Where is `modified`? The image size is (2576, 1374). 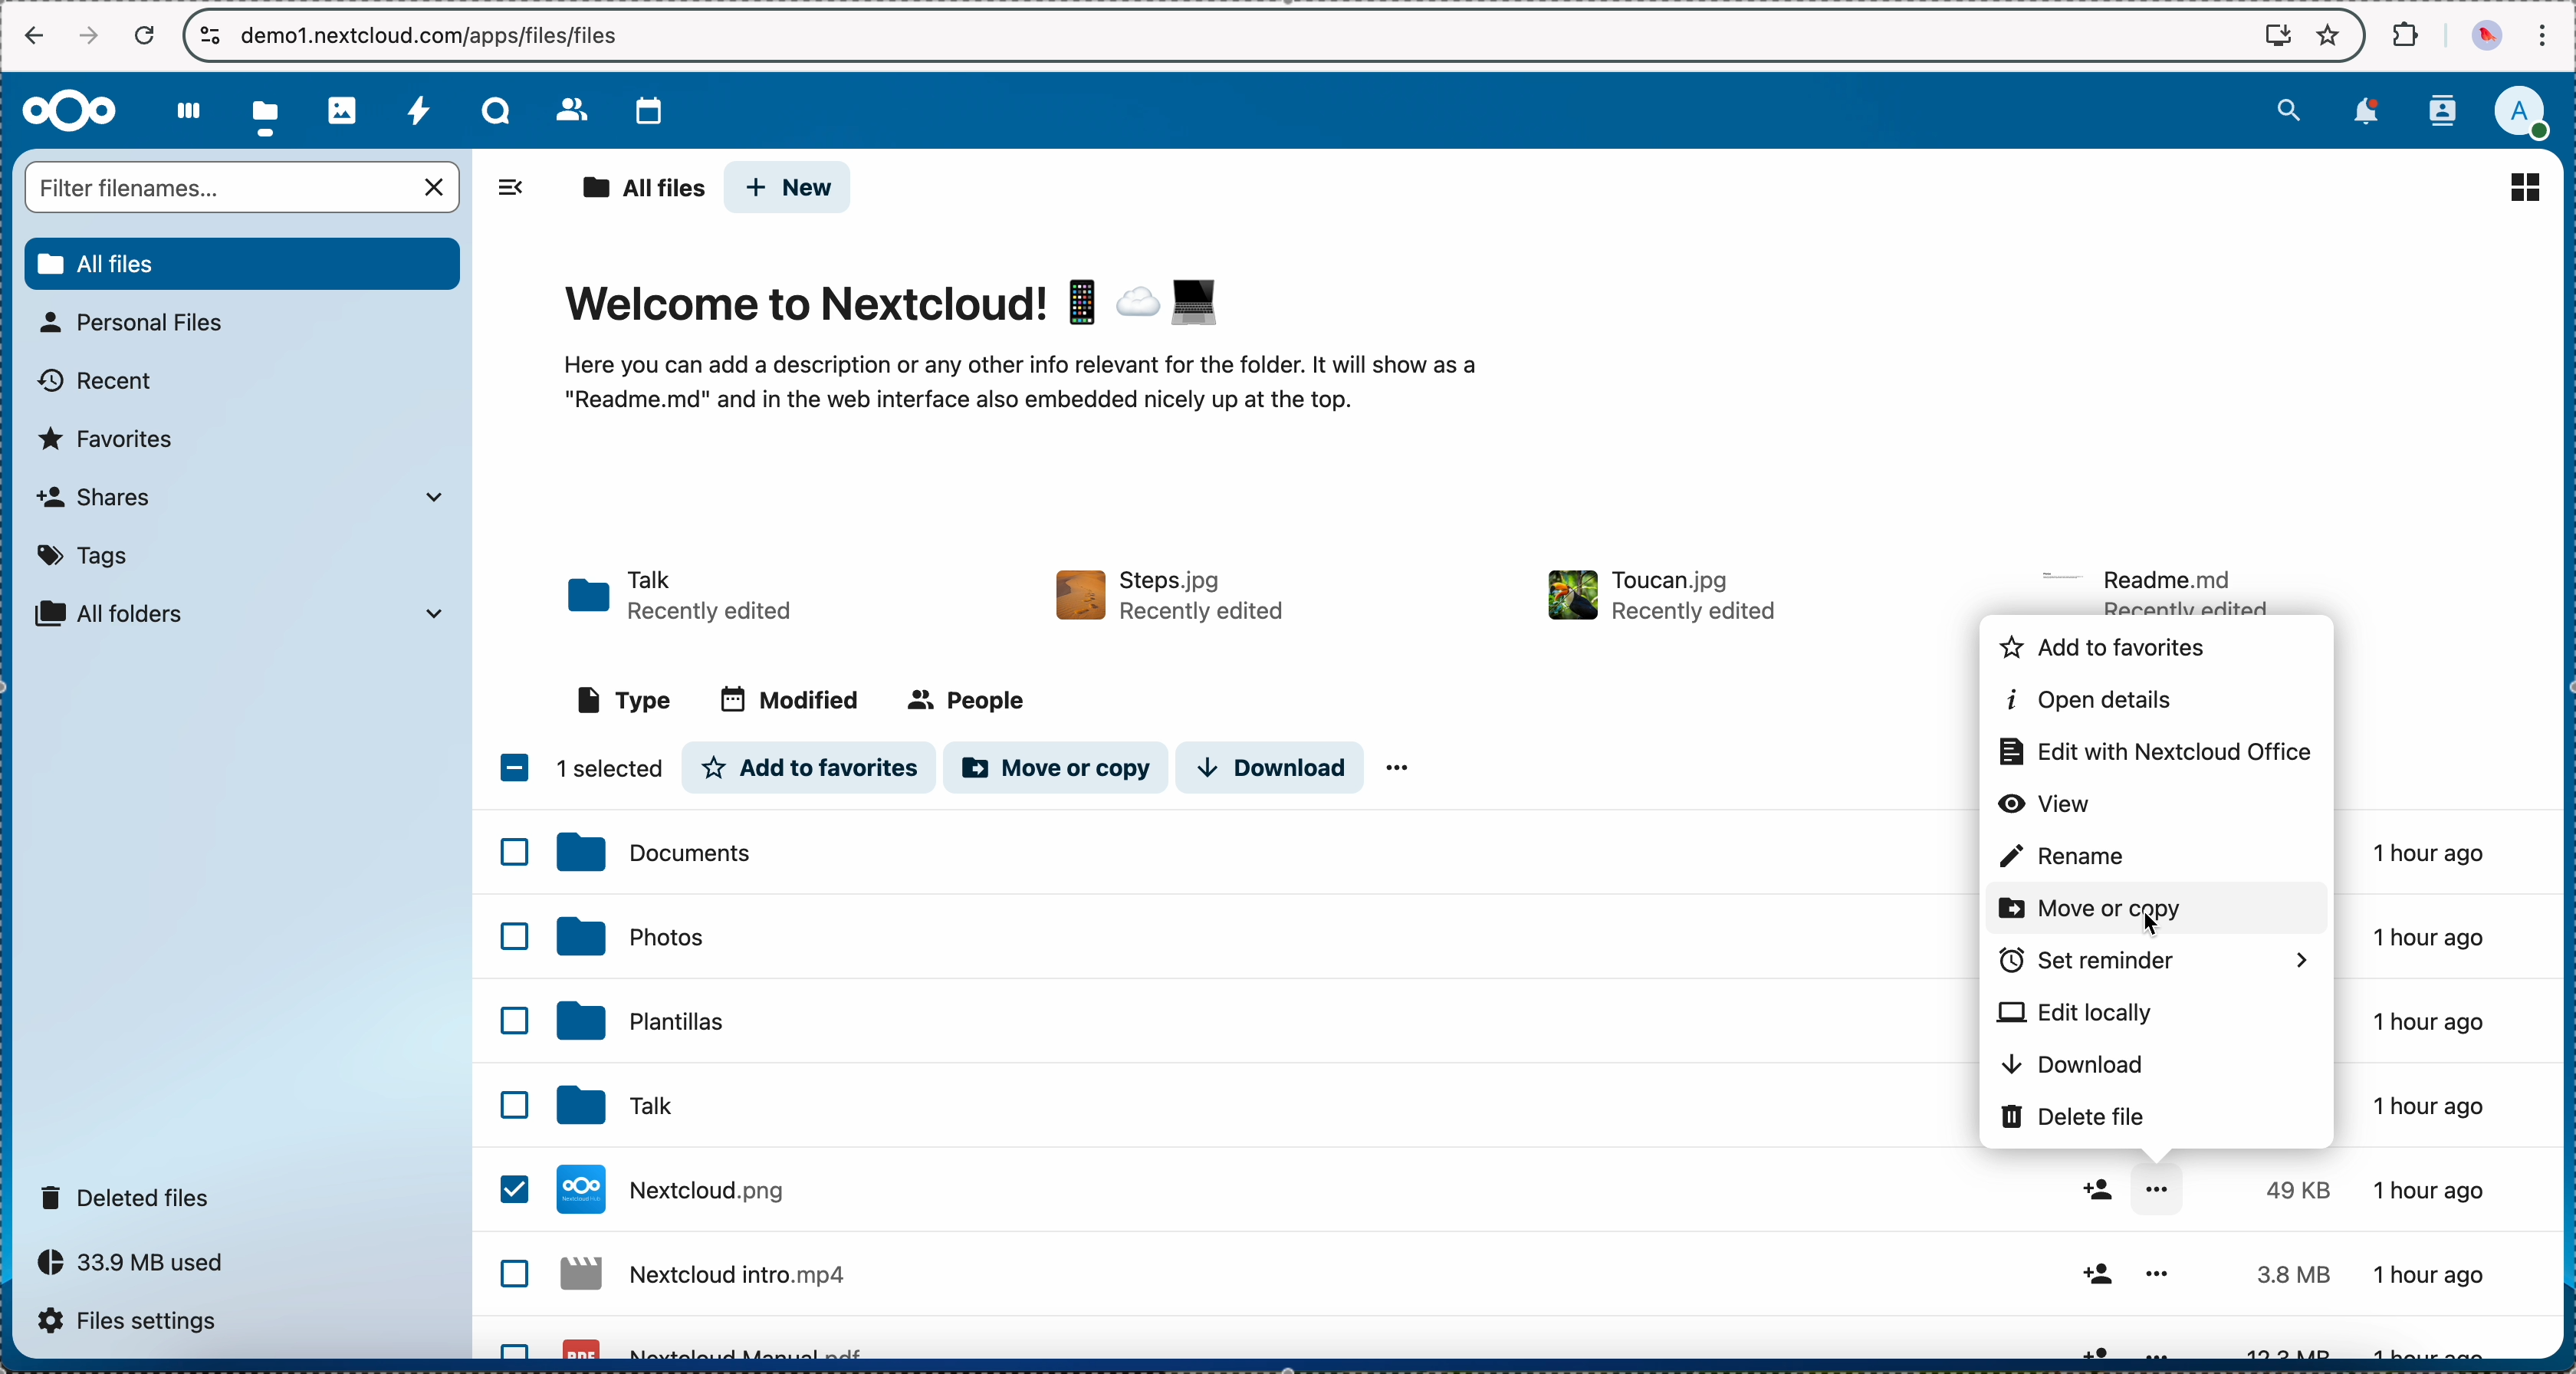 modified is located at coordinates (790, 702).